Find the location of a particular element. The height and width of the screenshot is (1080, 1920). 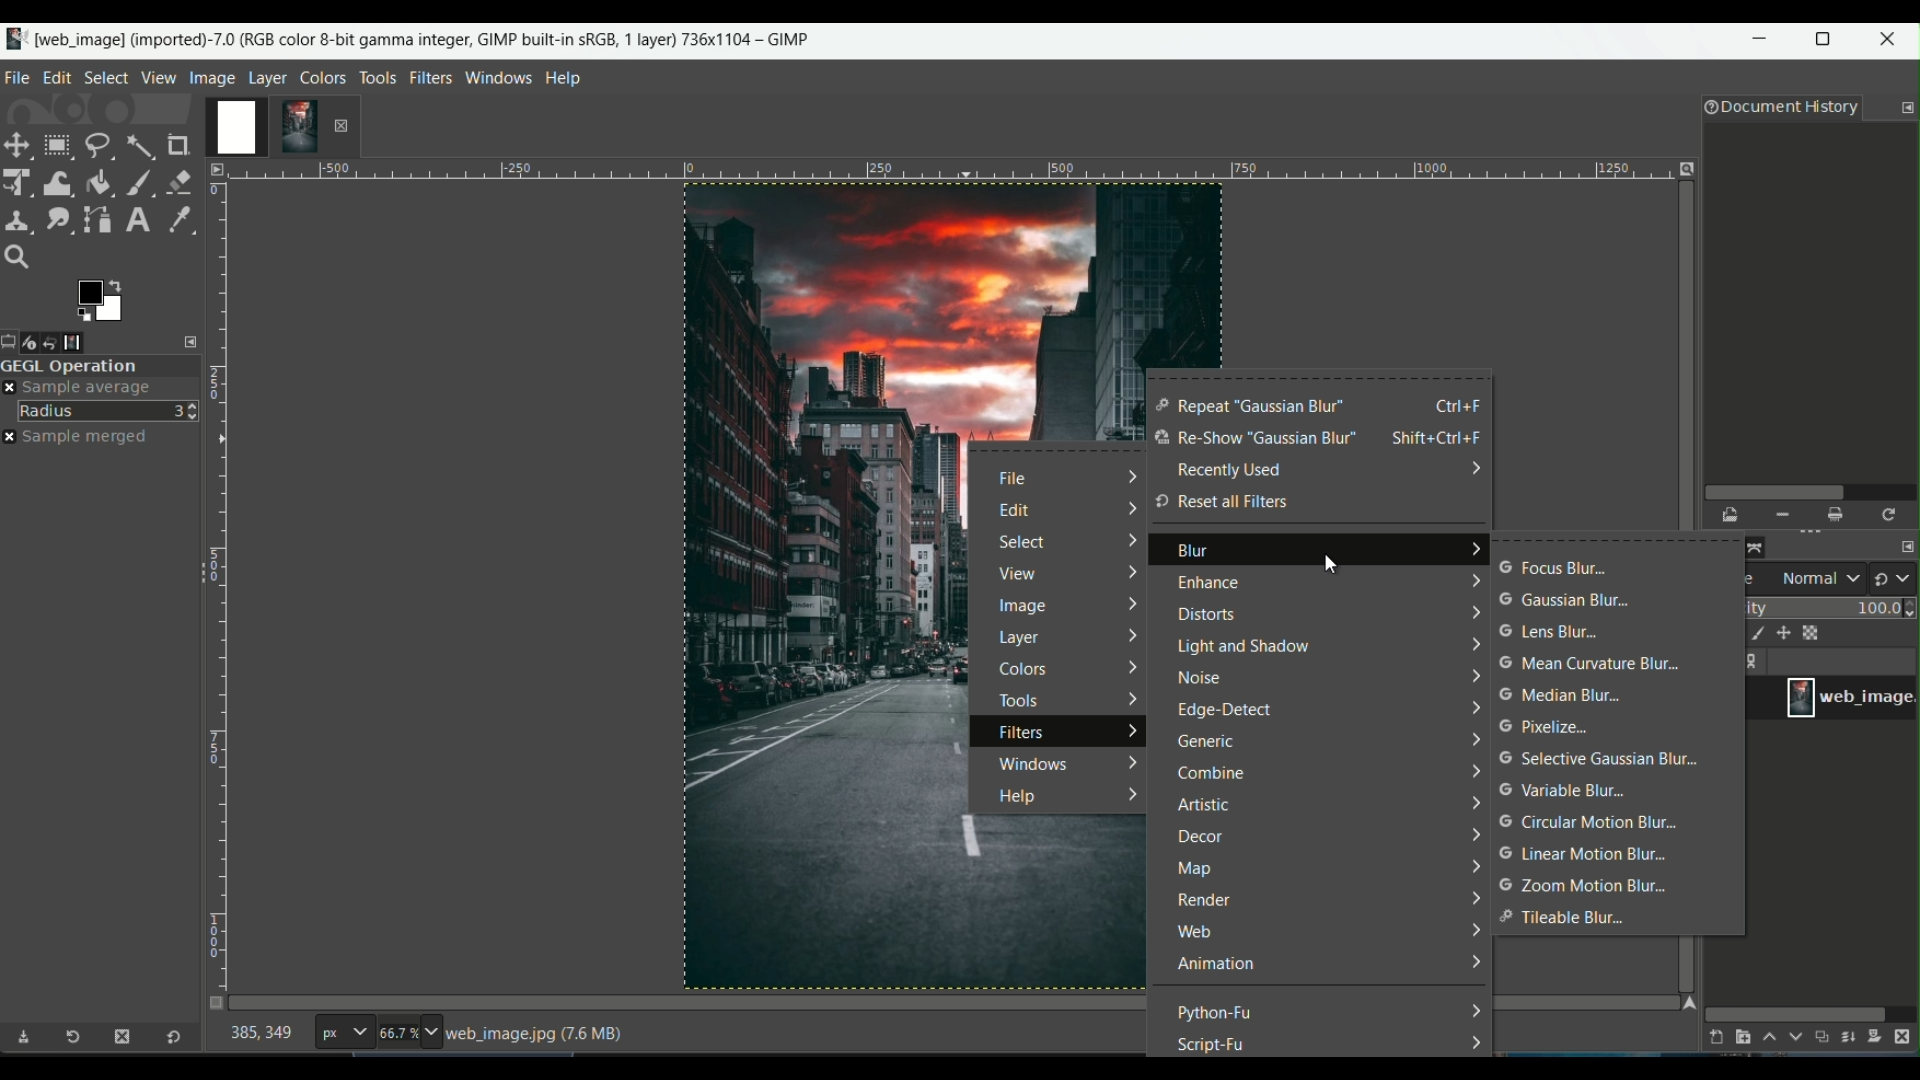

remove the selected entry is located at coordinates (1781, 515).